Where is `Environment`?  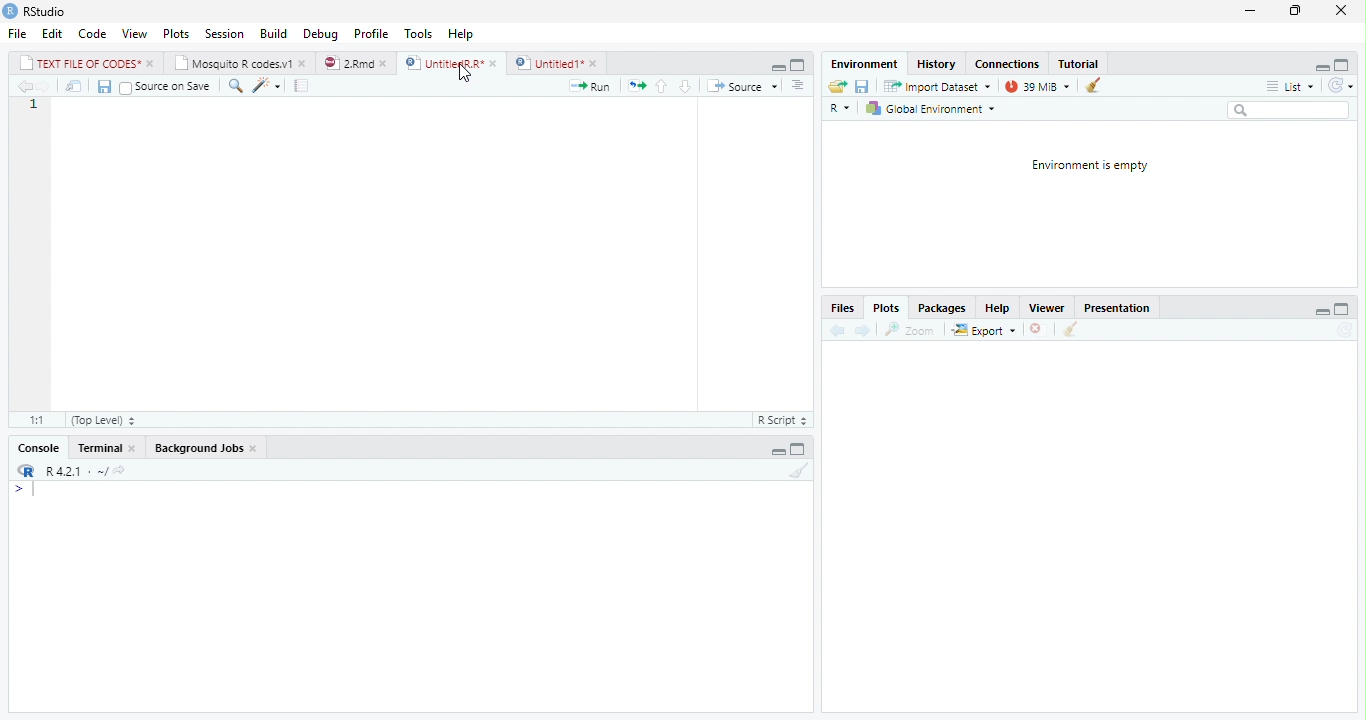
Environment is located at coordinates (859, 63).